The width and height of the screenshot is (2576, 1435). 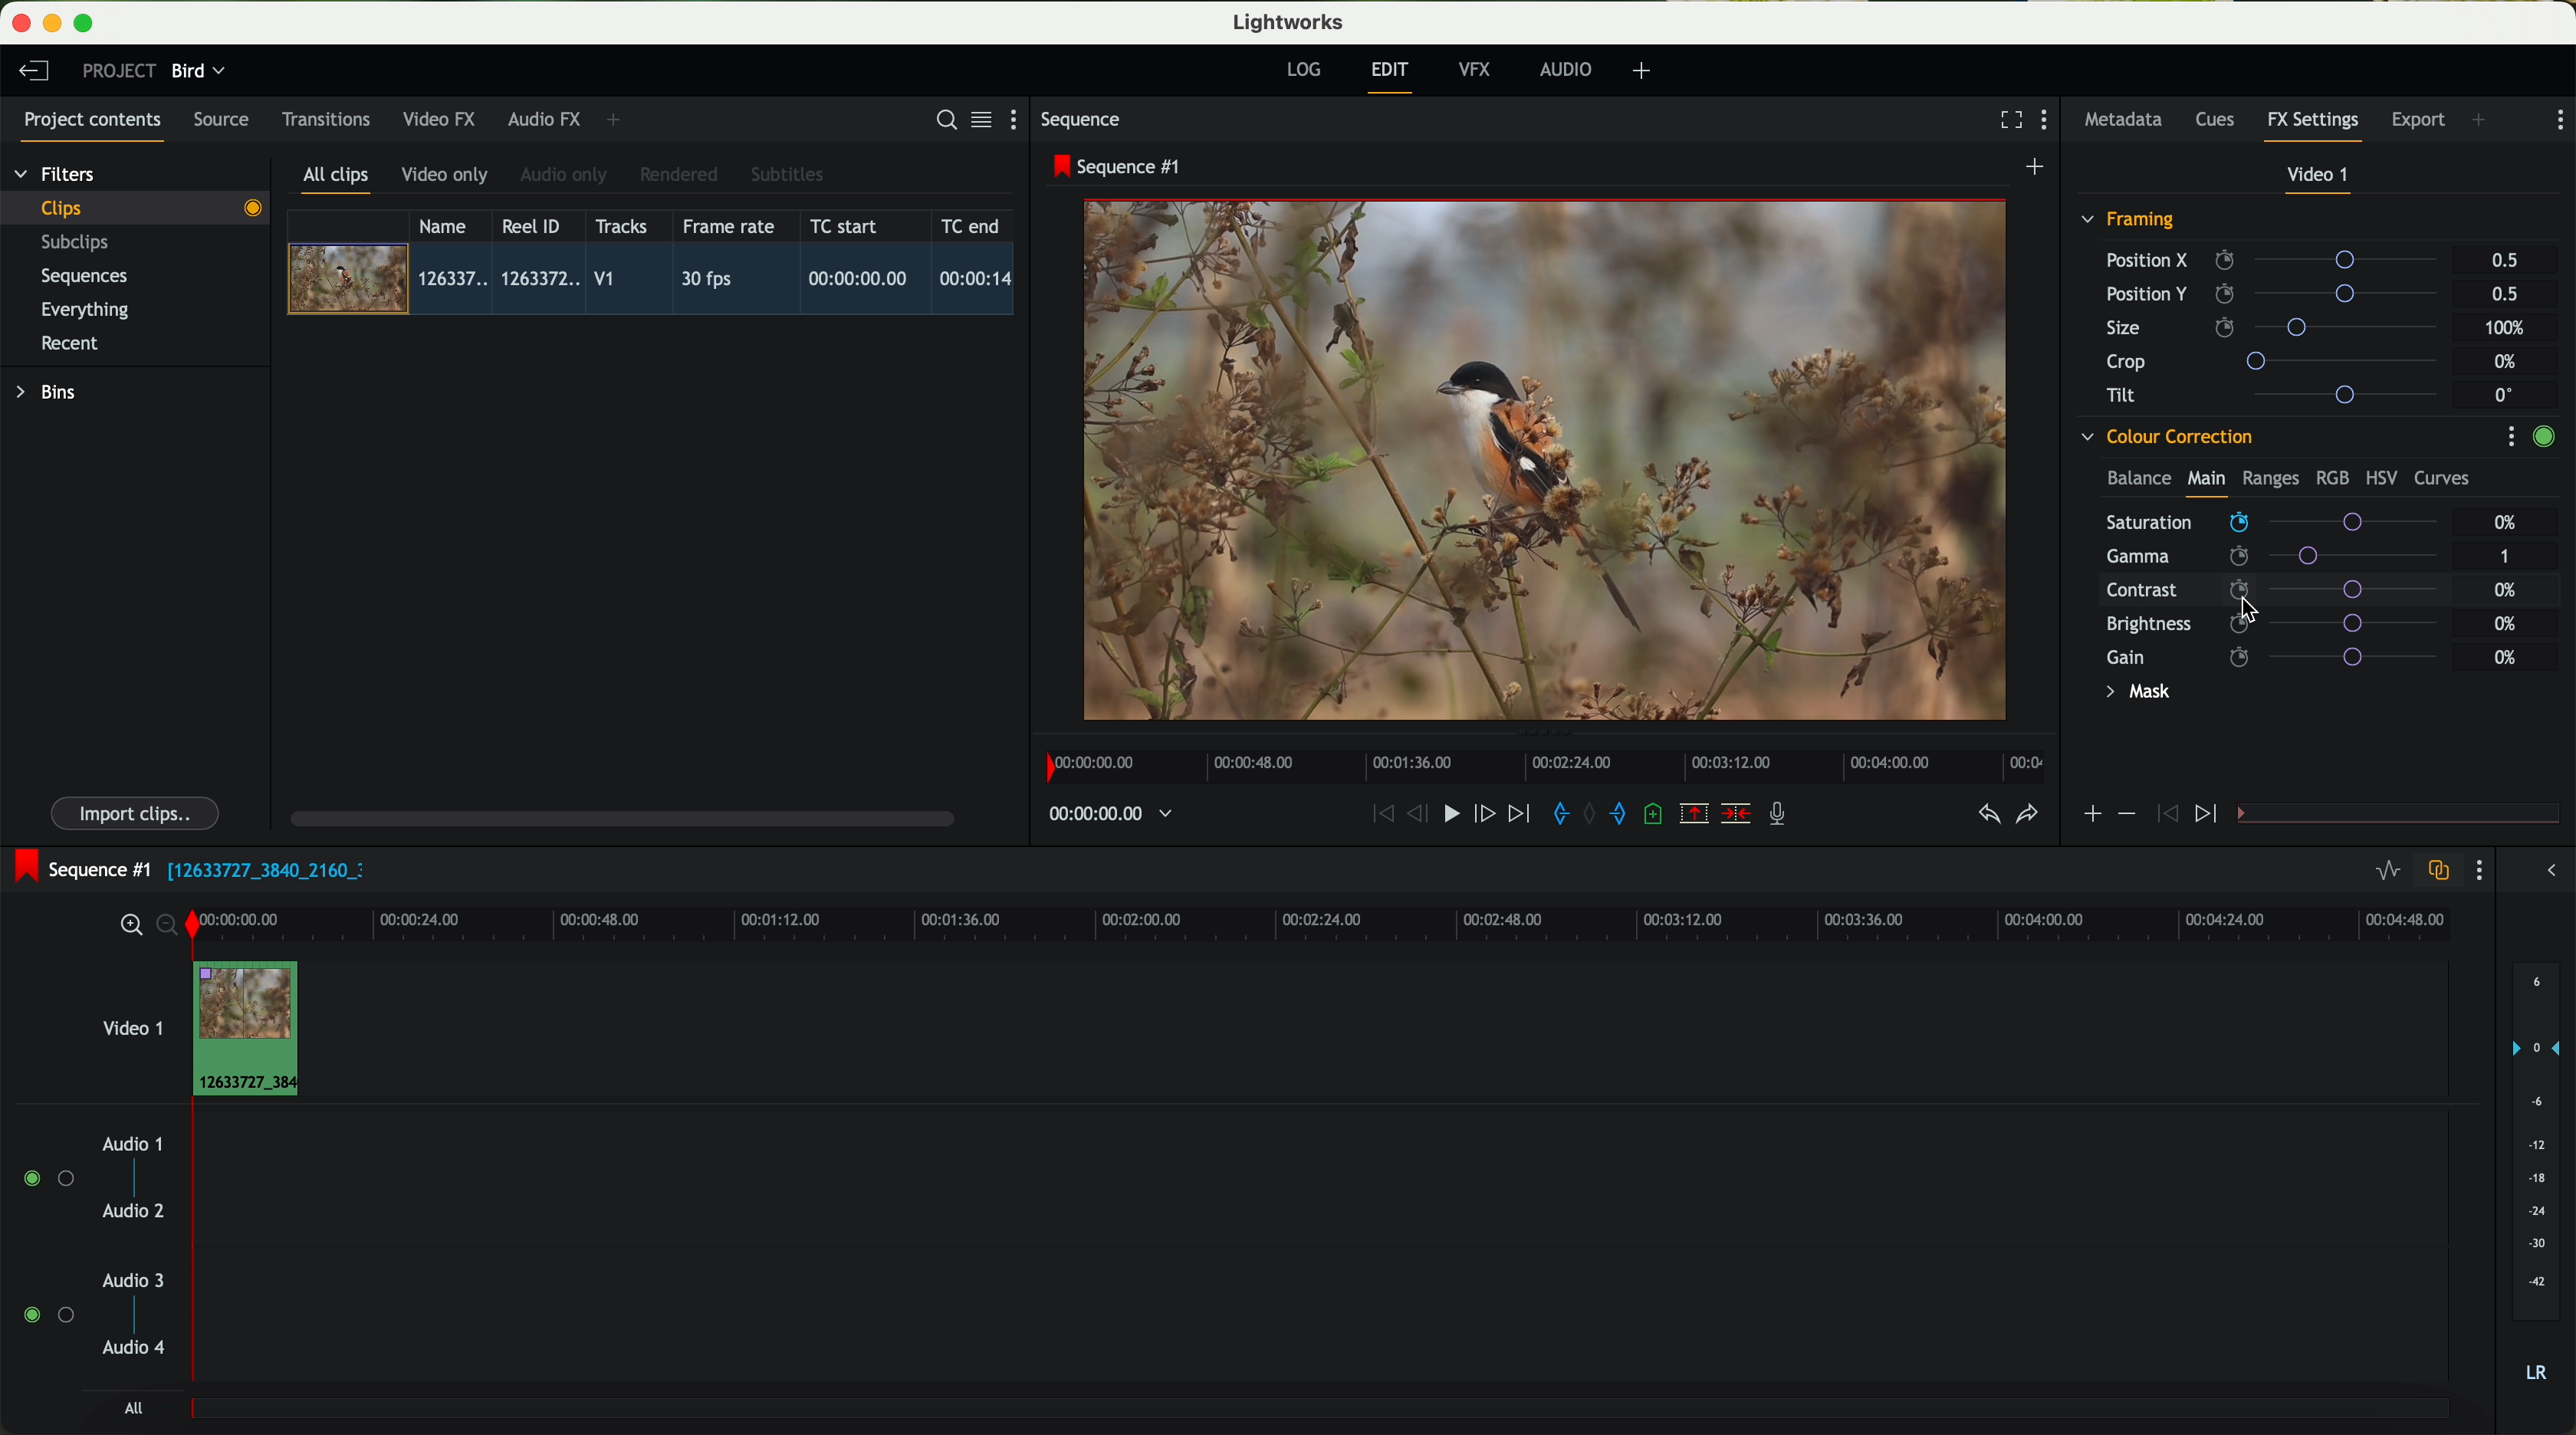 What do you see at coordinates (57, 173) in the screenshot?
I see `filters` at bounding box center [57, 173].